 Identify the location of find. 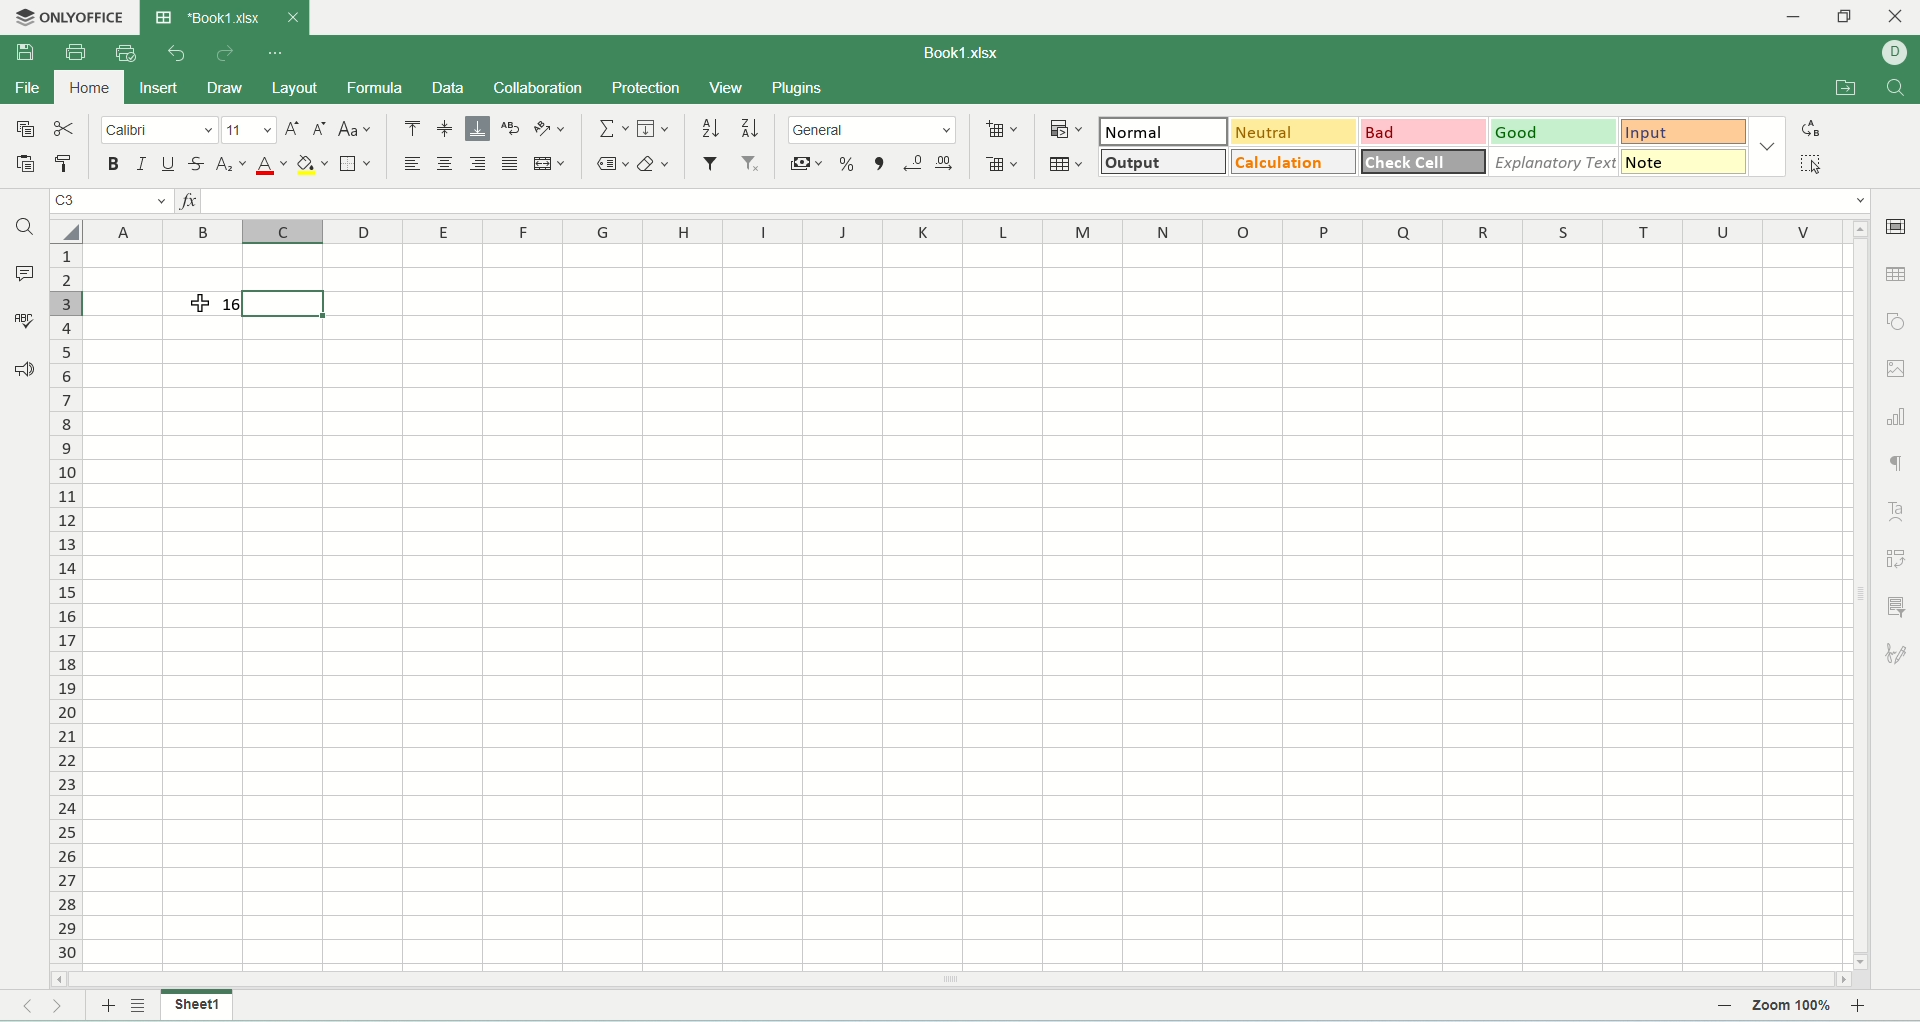
(23, 228).